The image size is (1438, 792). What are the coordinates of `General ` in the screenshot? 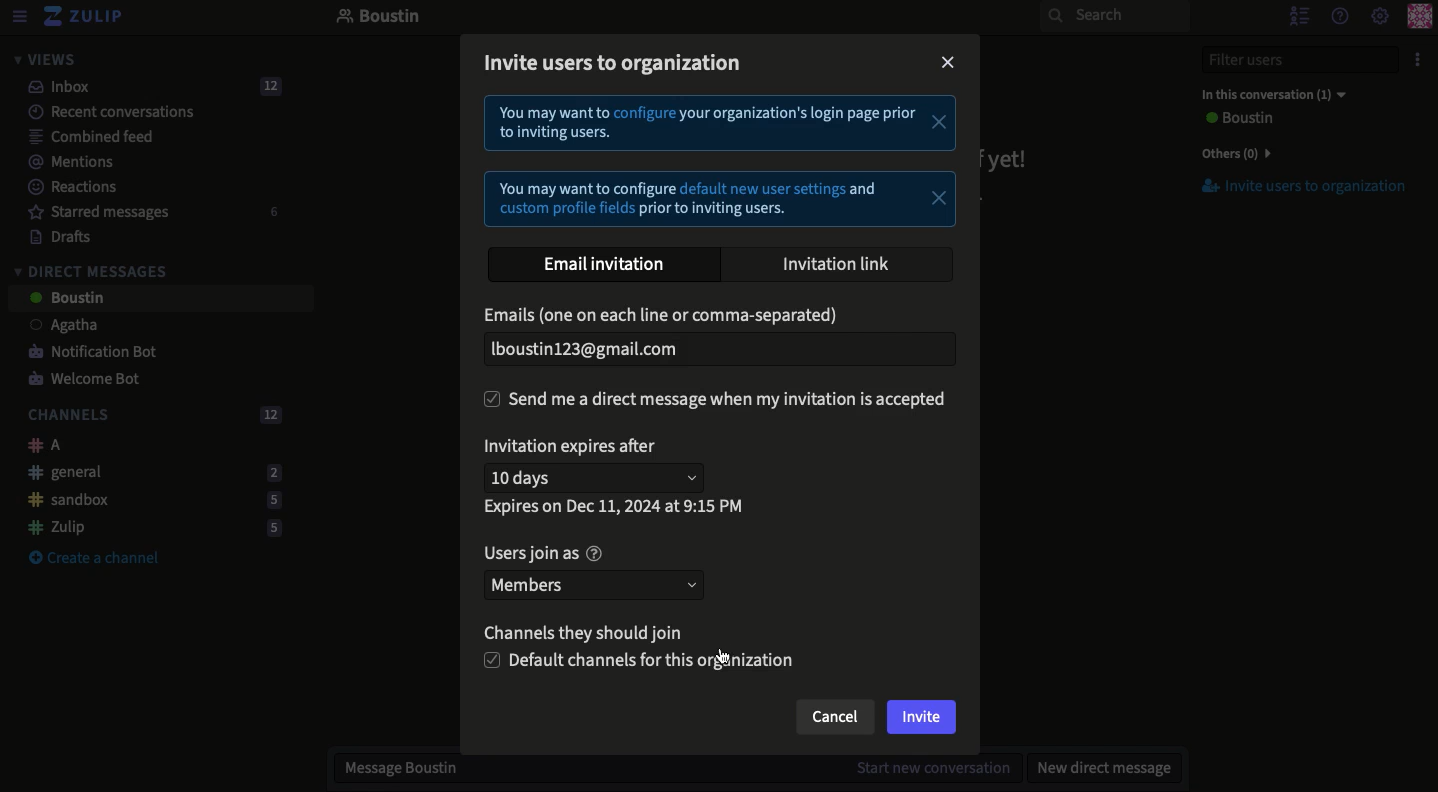 It's located at (149, 471).